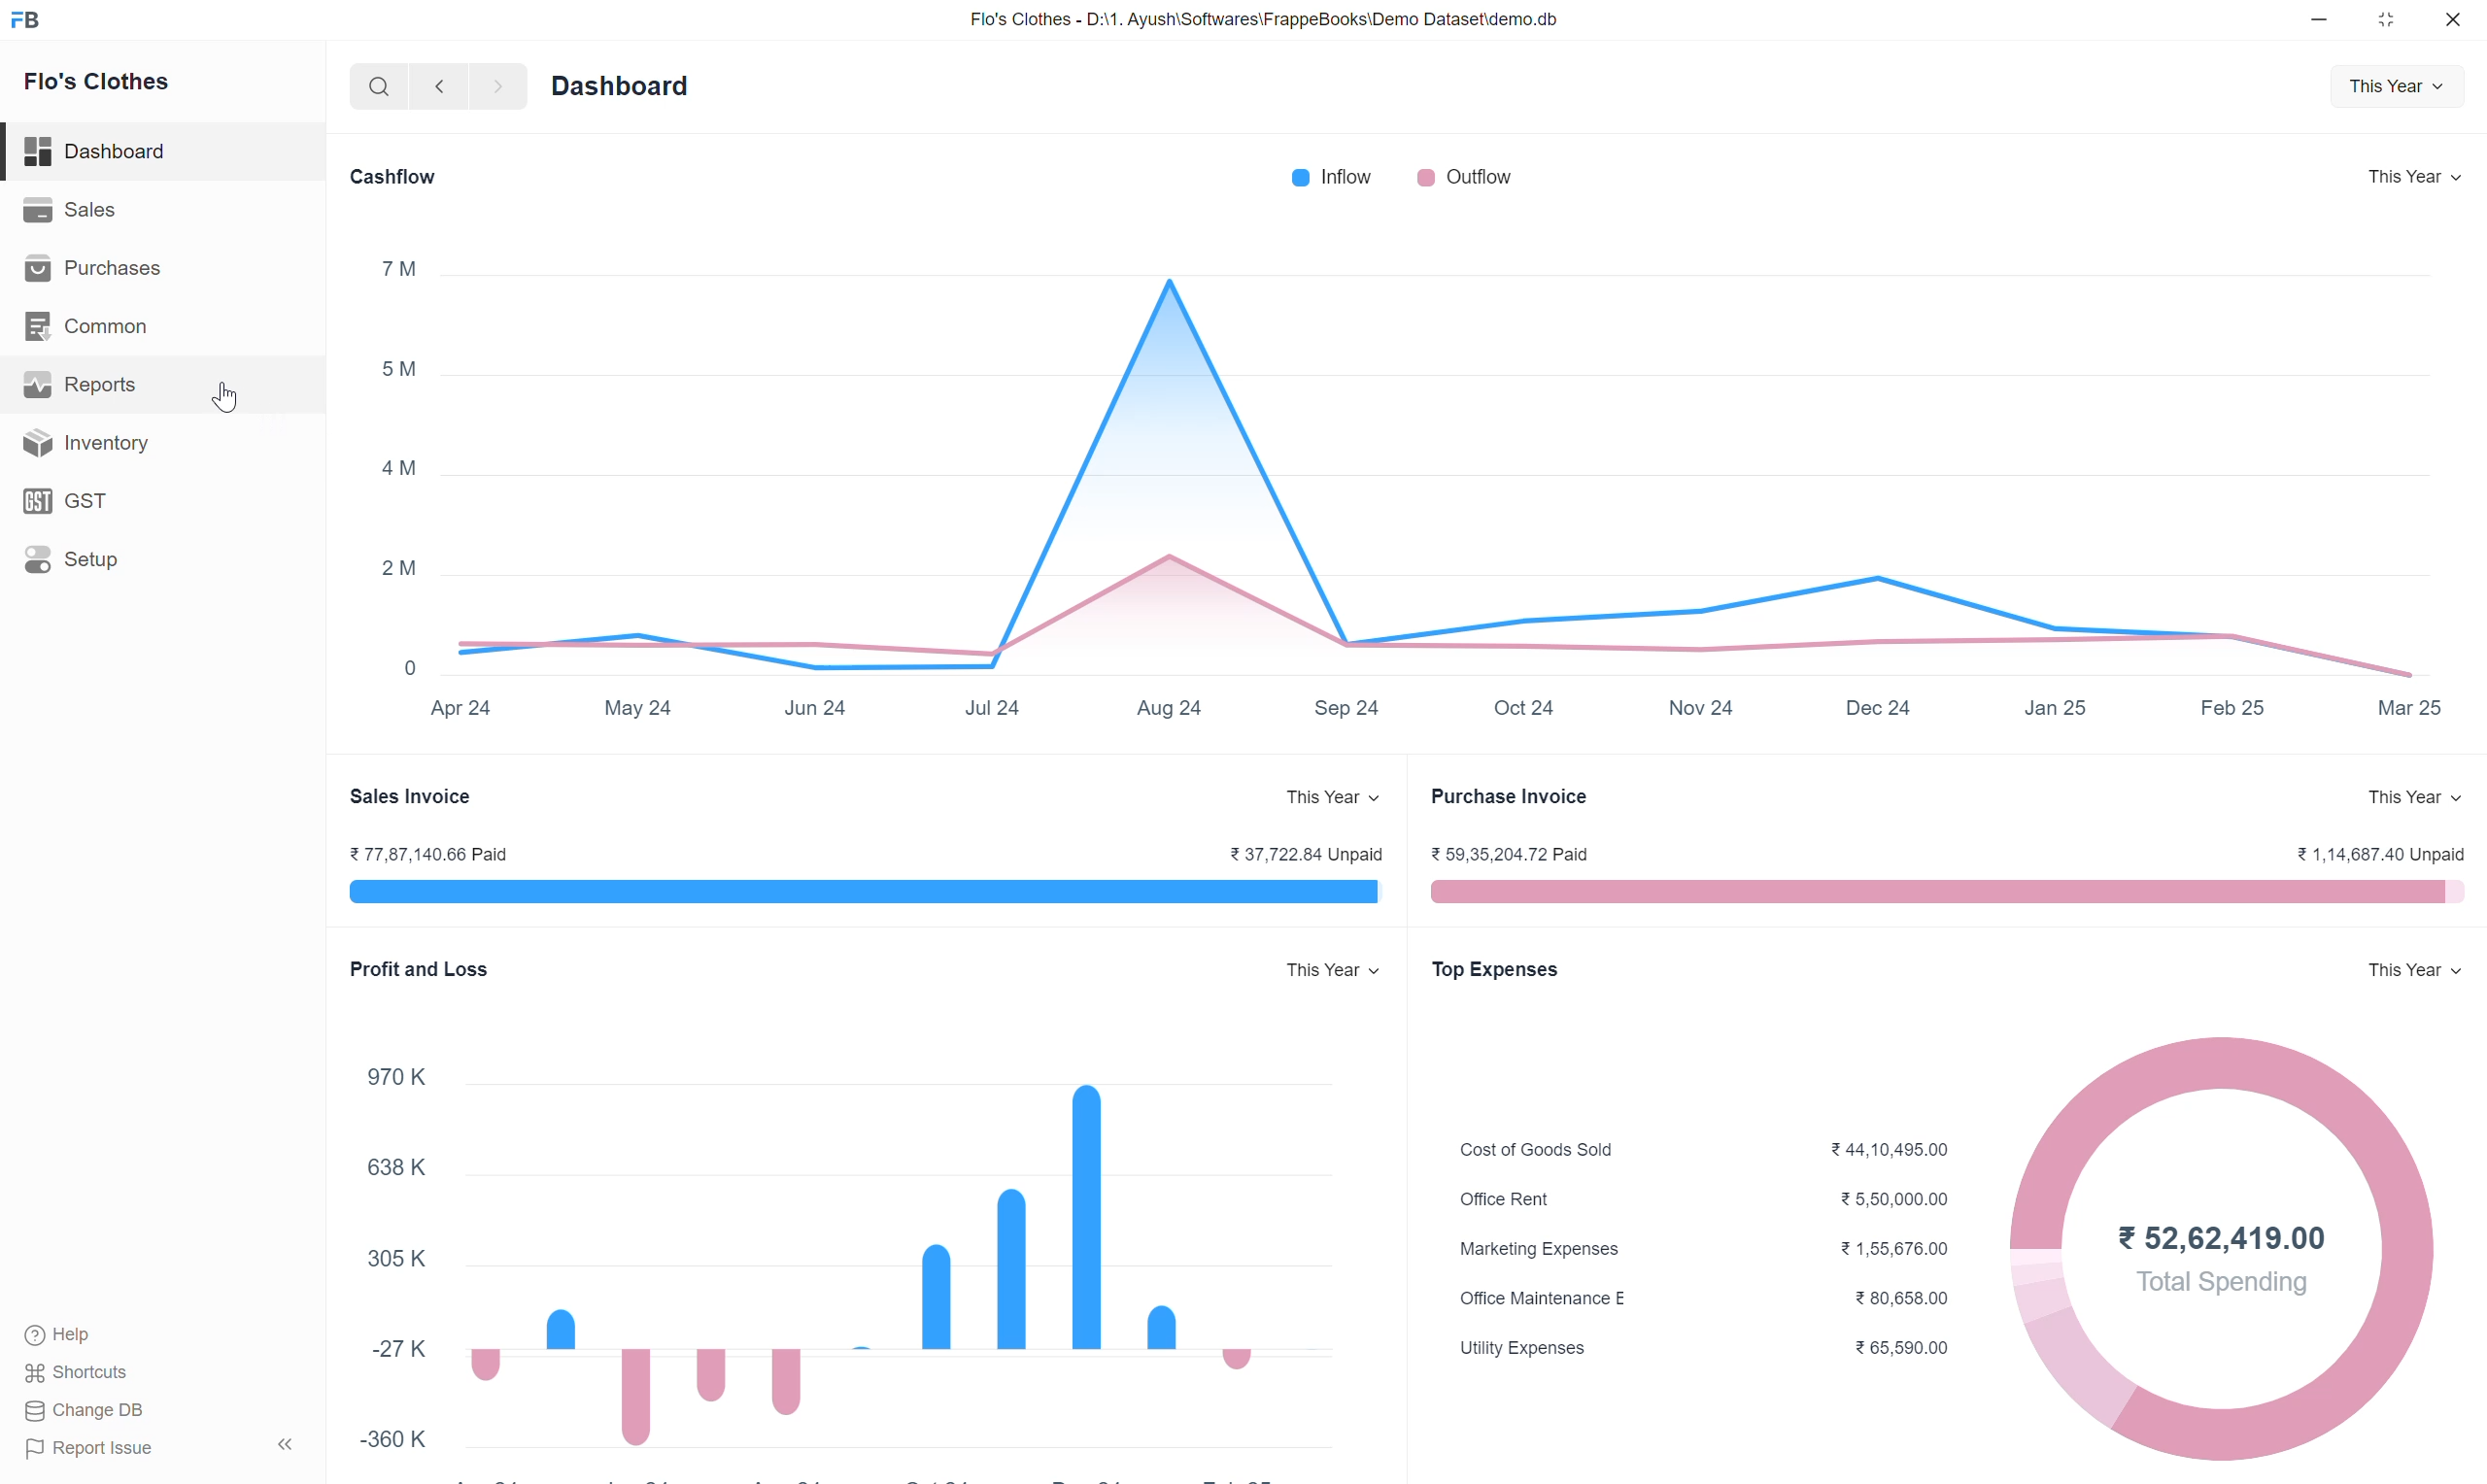 Image resolution: width=2487 pixels, height=1484 pixels. What do you see at coordinates (2410, 179) in the screenshot?
I see `This Year ` at bounding box center [2410, 179].